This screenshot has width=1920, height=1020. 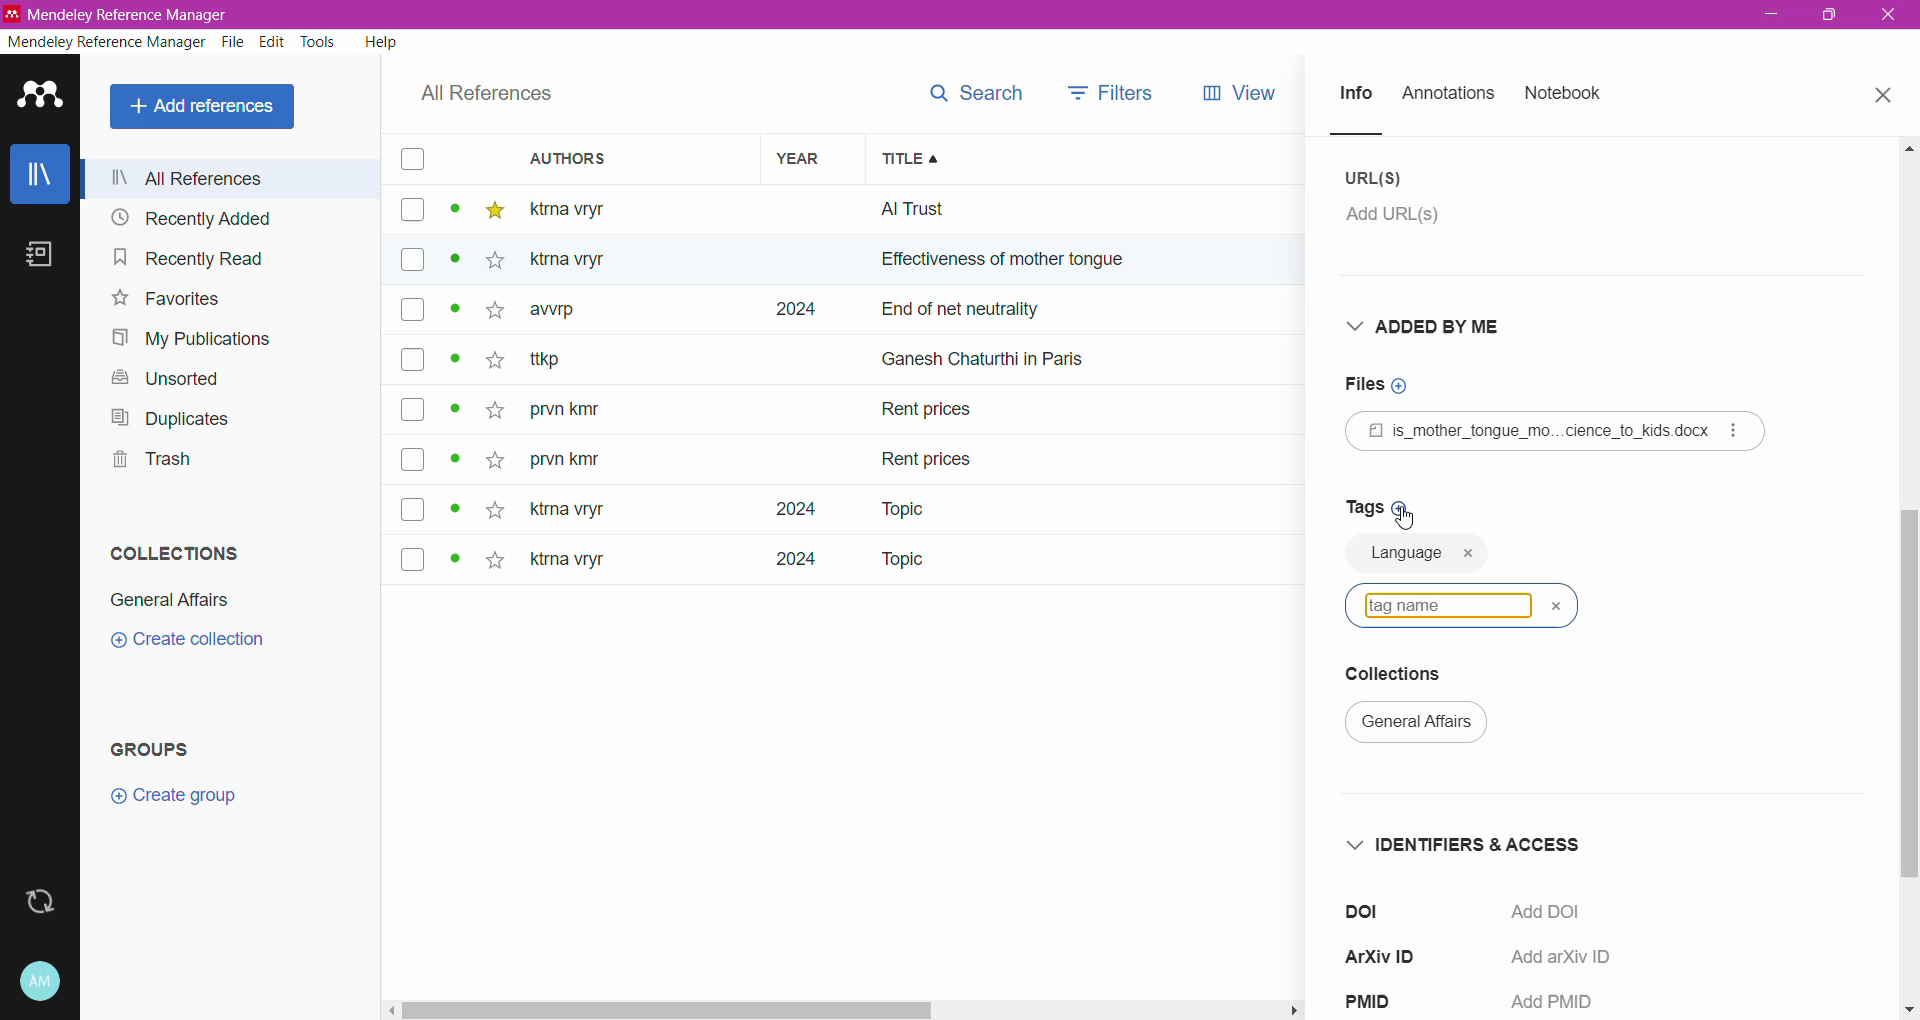 What do you see at coordinates (457, 364) in the screenshot?
I see `dot ` at bounding box center [457, 364].